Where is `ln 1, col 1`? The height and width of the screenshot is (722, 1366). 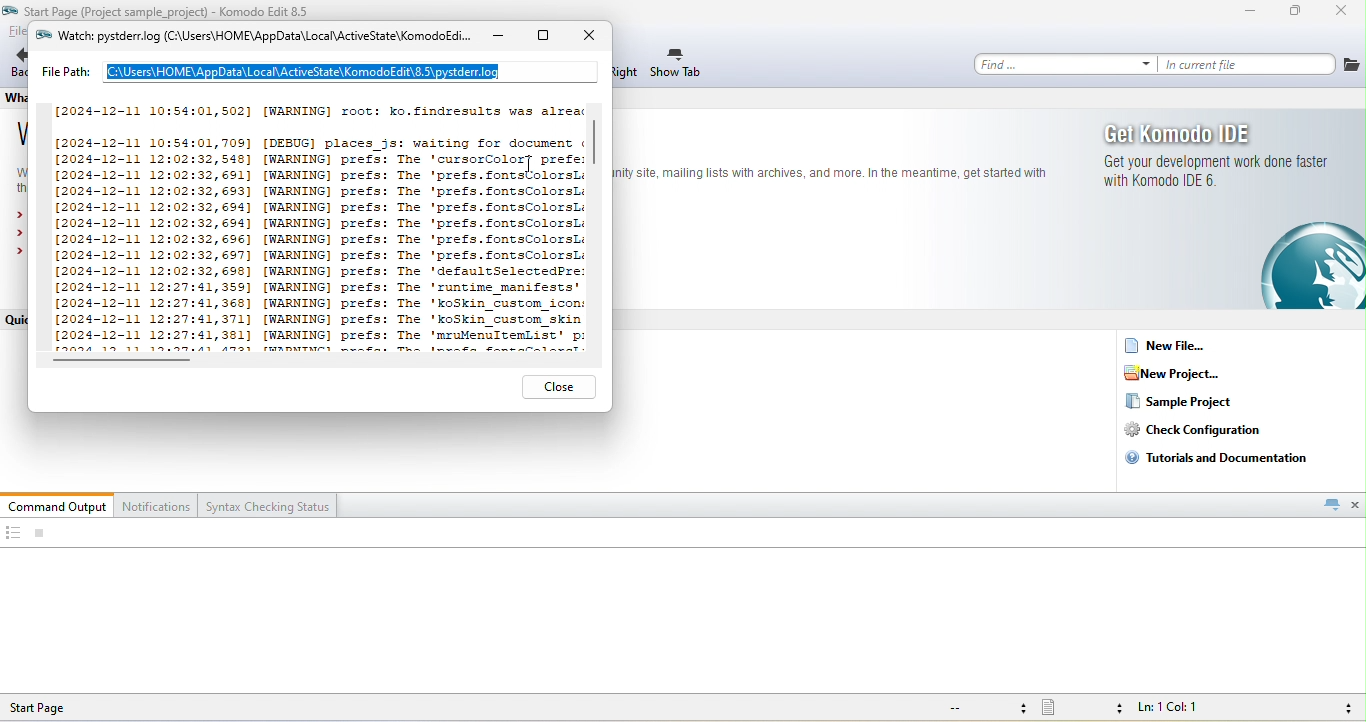 ln 1, col 1 is located at coordinates (1173, 709).